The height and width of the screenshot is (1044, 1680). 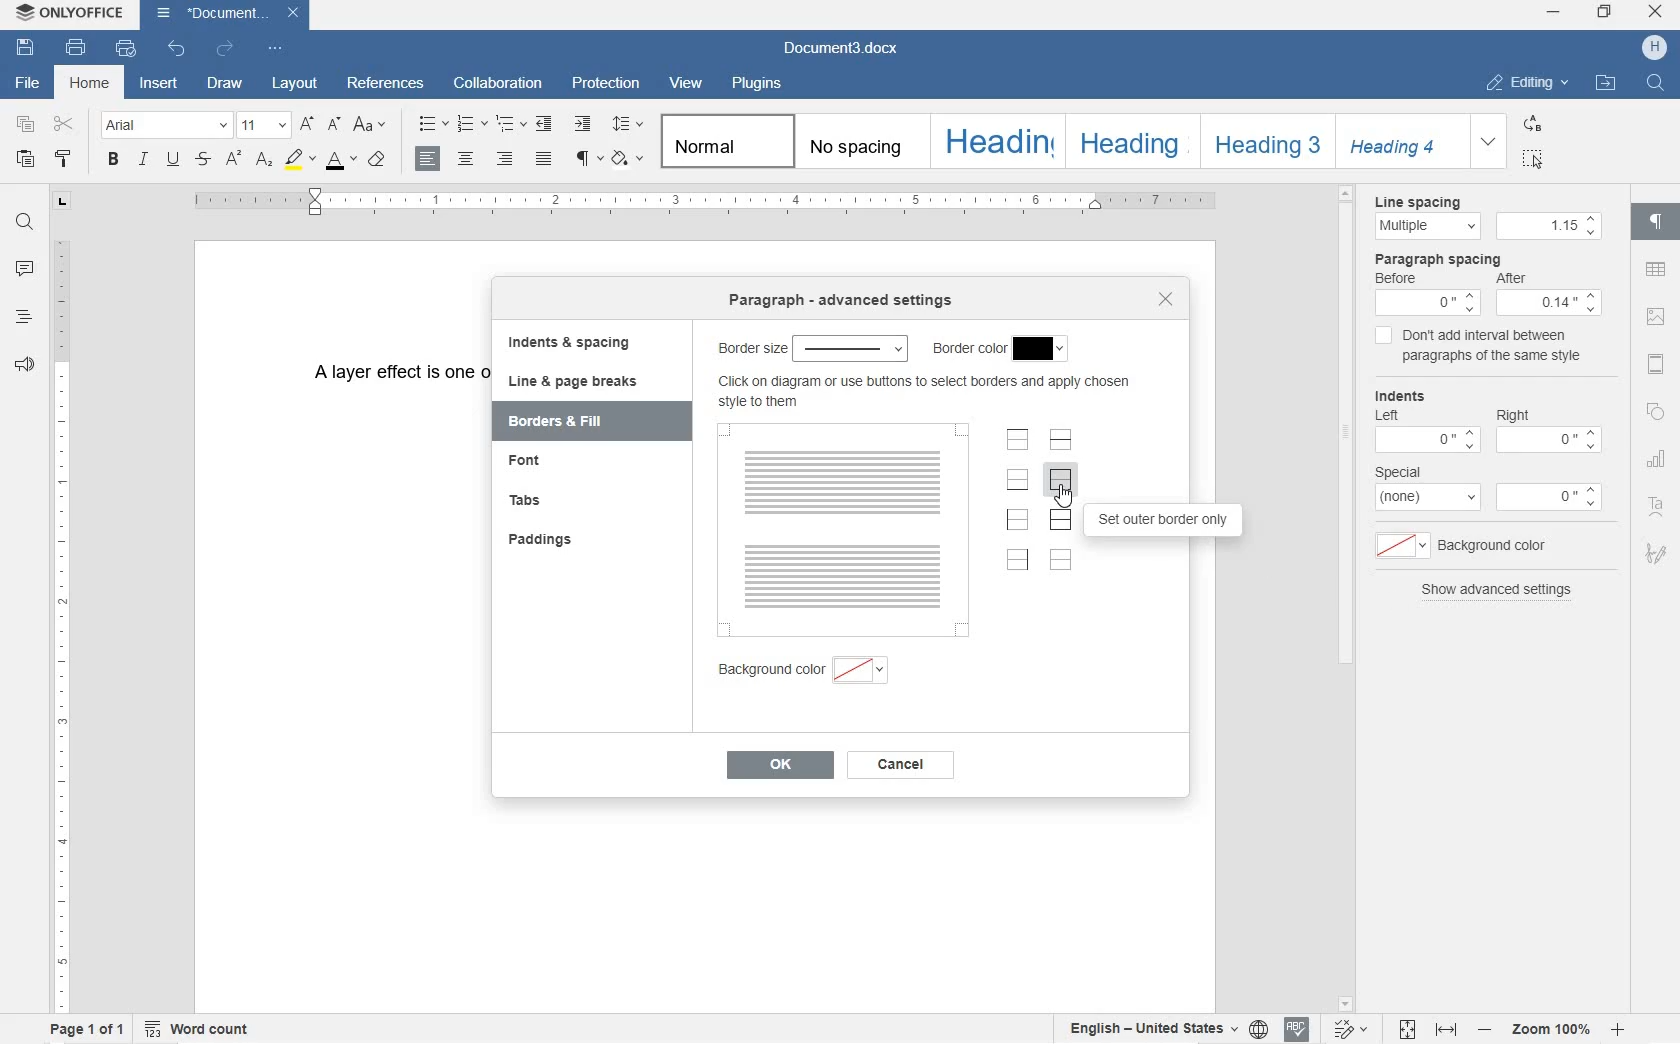 I want to click on QUICK PRINT, so click(x=126, y=51).